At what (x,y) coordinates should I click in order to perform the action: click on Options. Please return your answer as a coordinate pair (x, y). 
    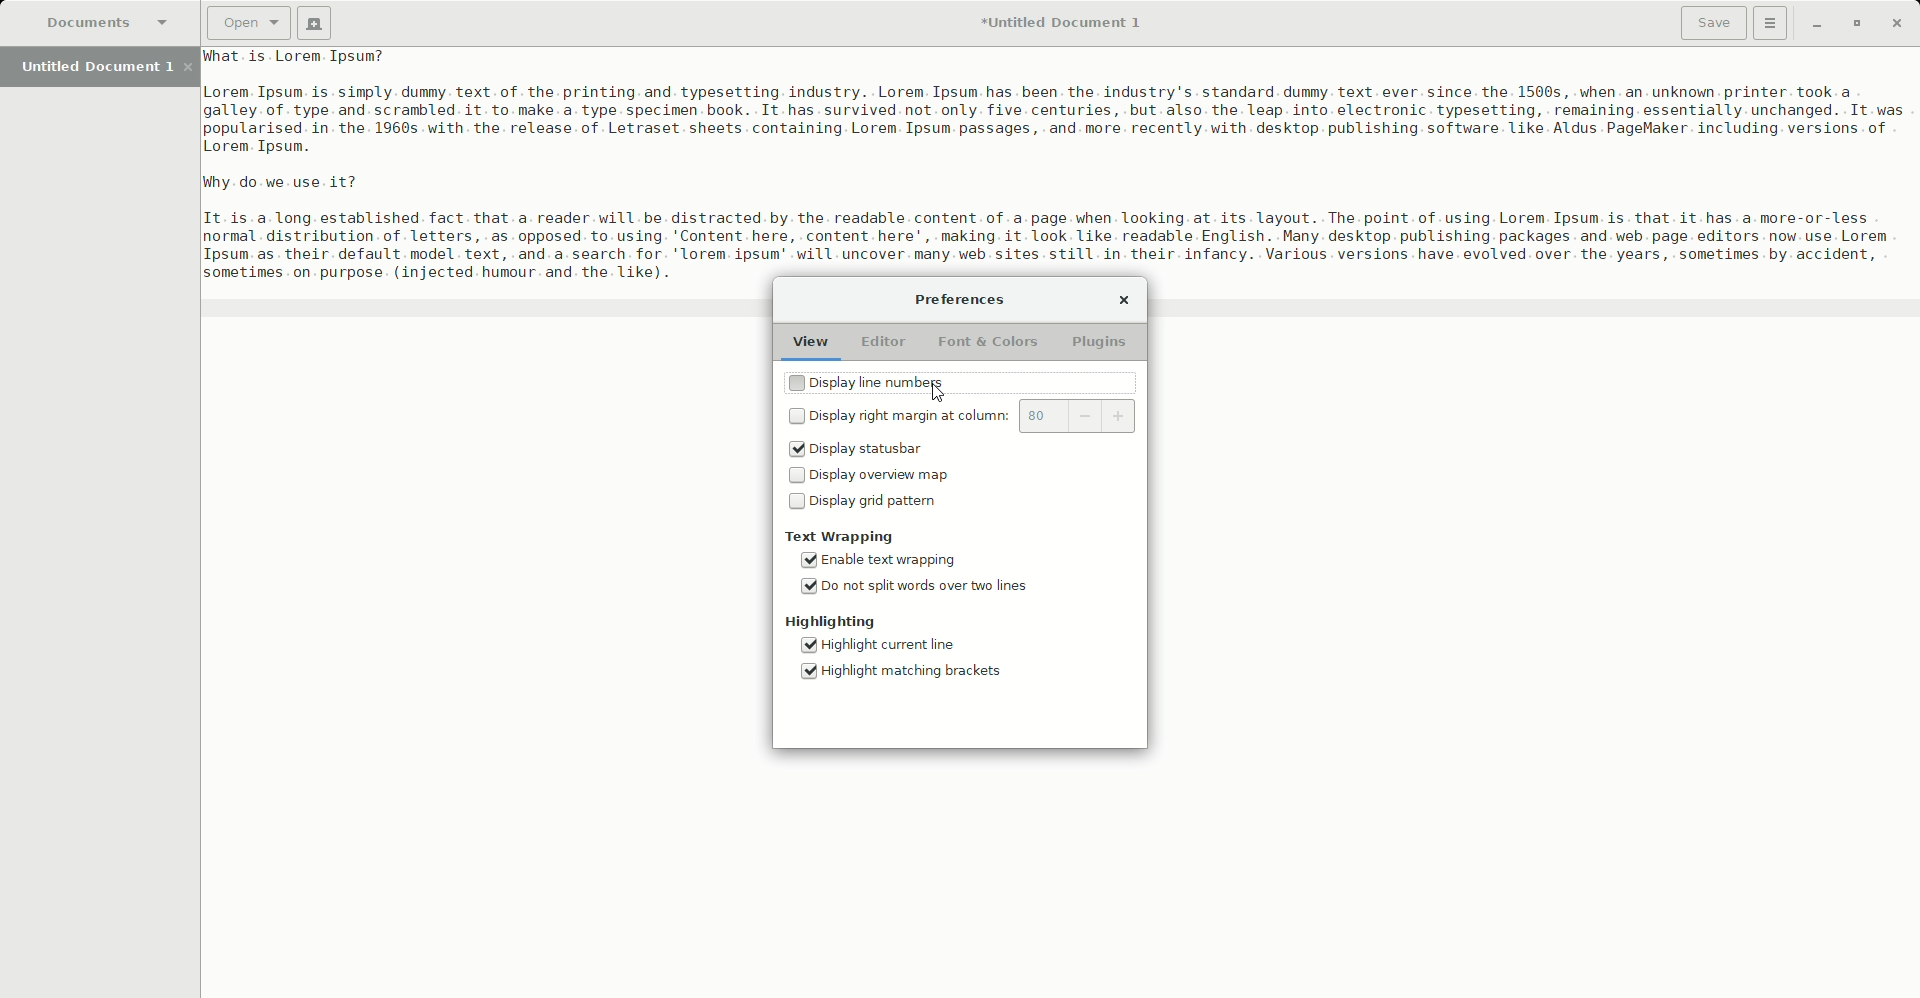
    Looking at the image, I should click on (1770, 22).